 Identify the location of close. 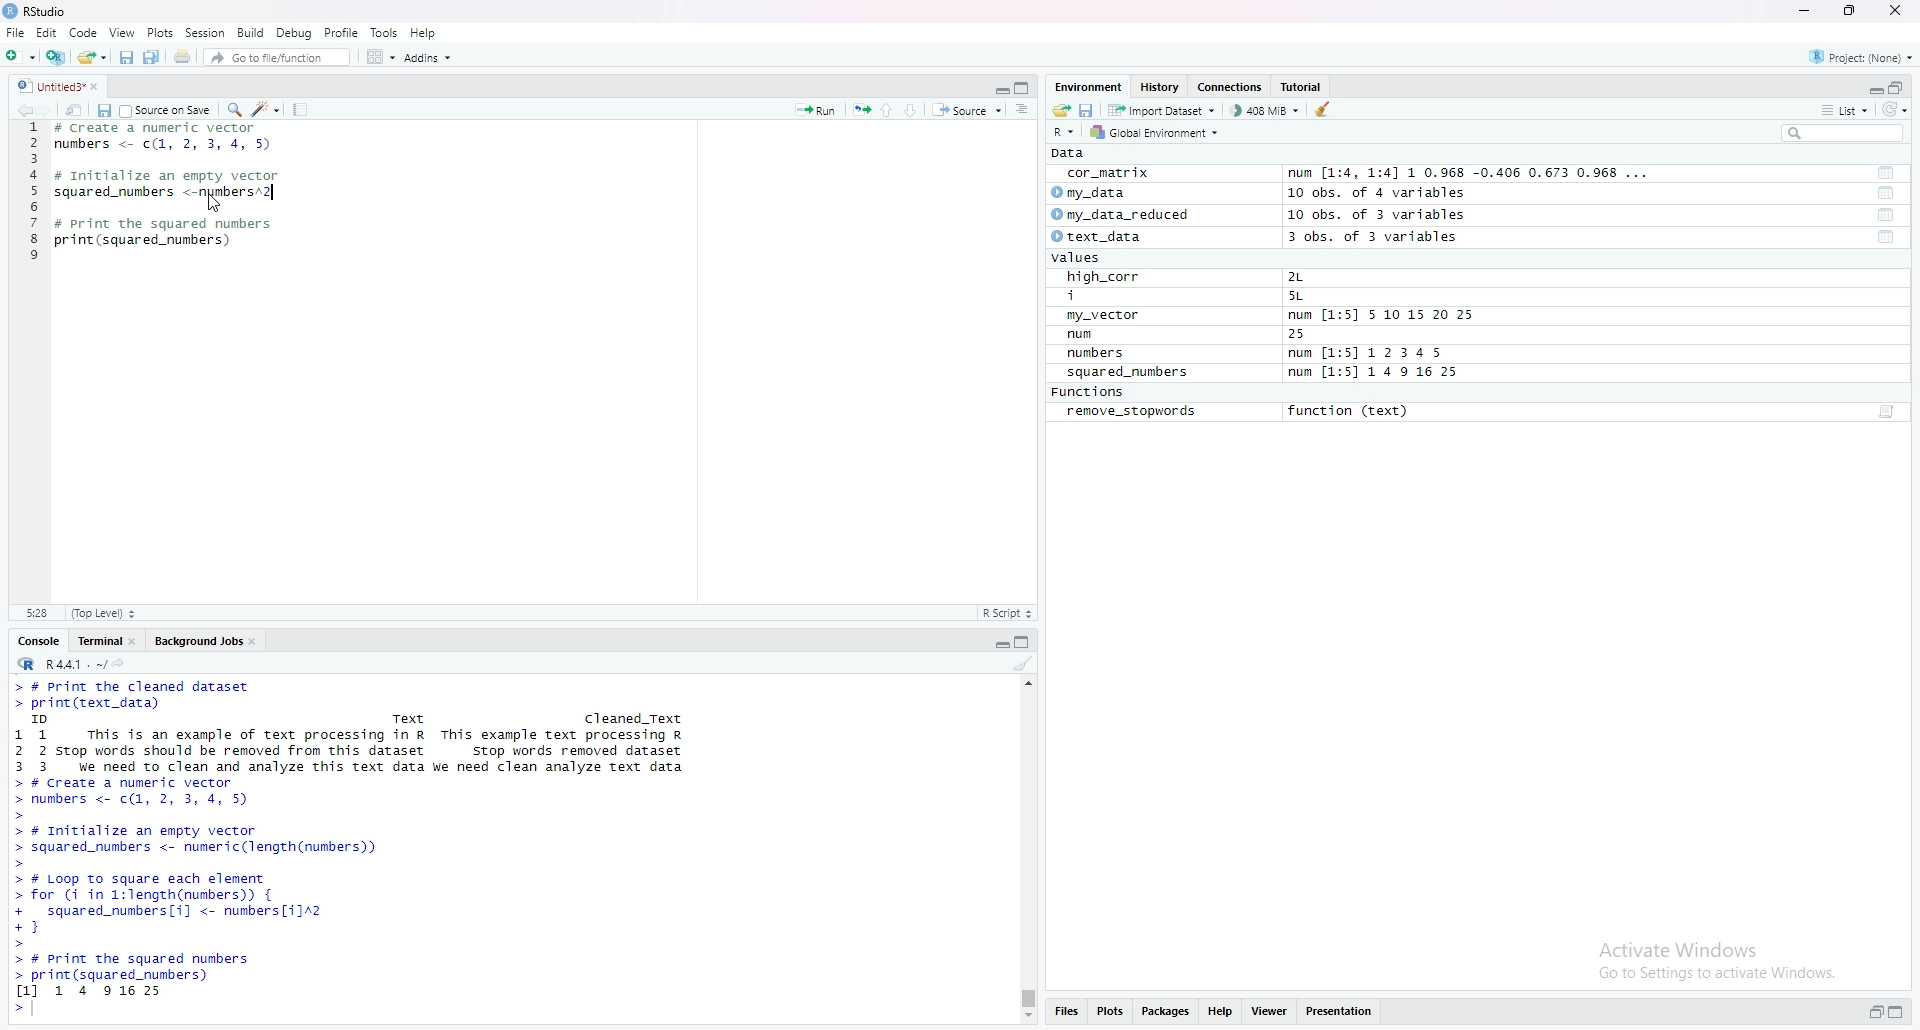
(257, 639).